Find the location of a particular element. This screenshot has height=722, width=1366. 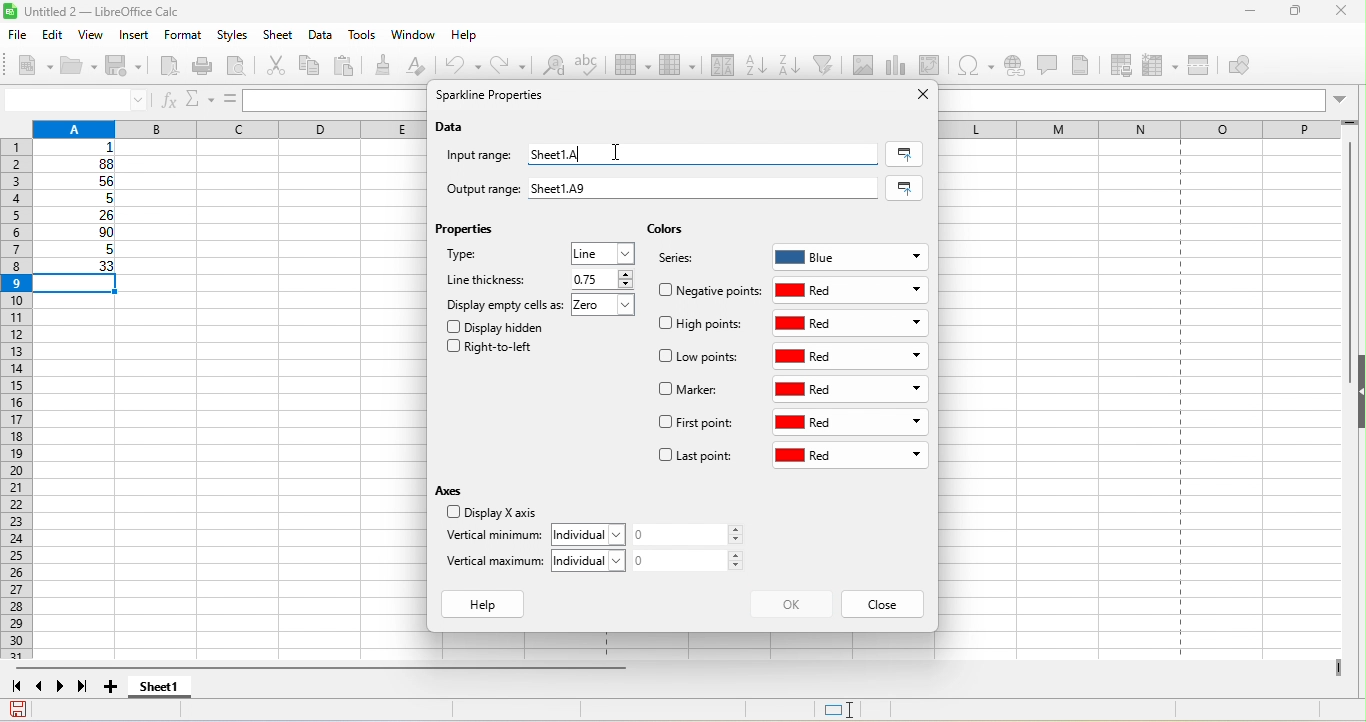

sort descending is located at coordinates (791, 64).